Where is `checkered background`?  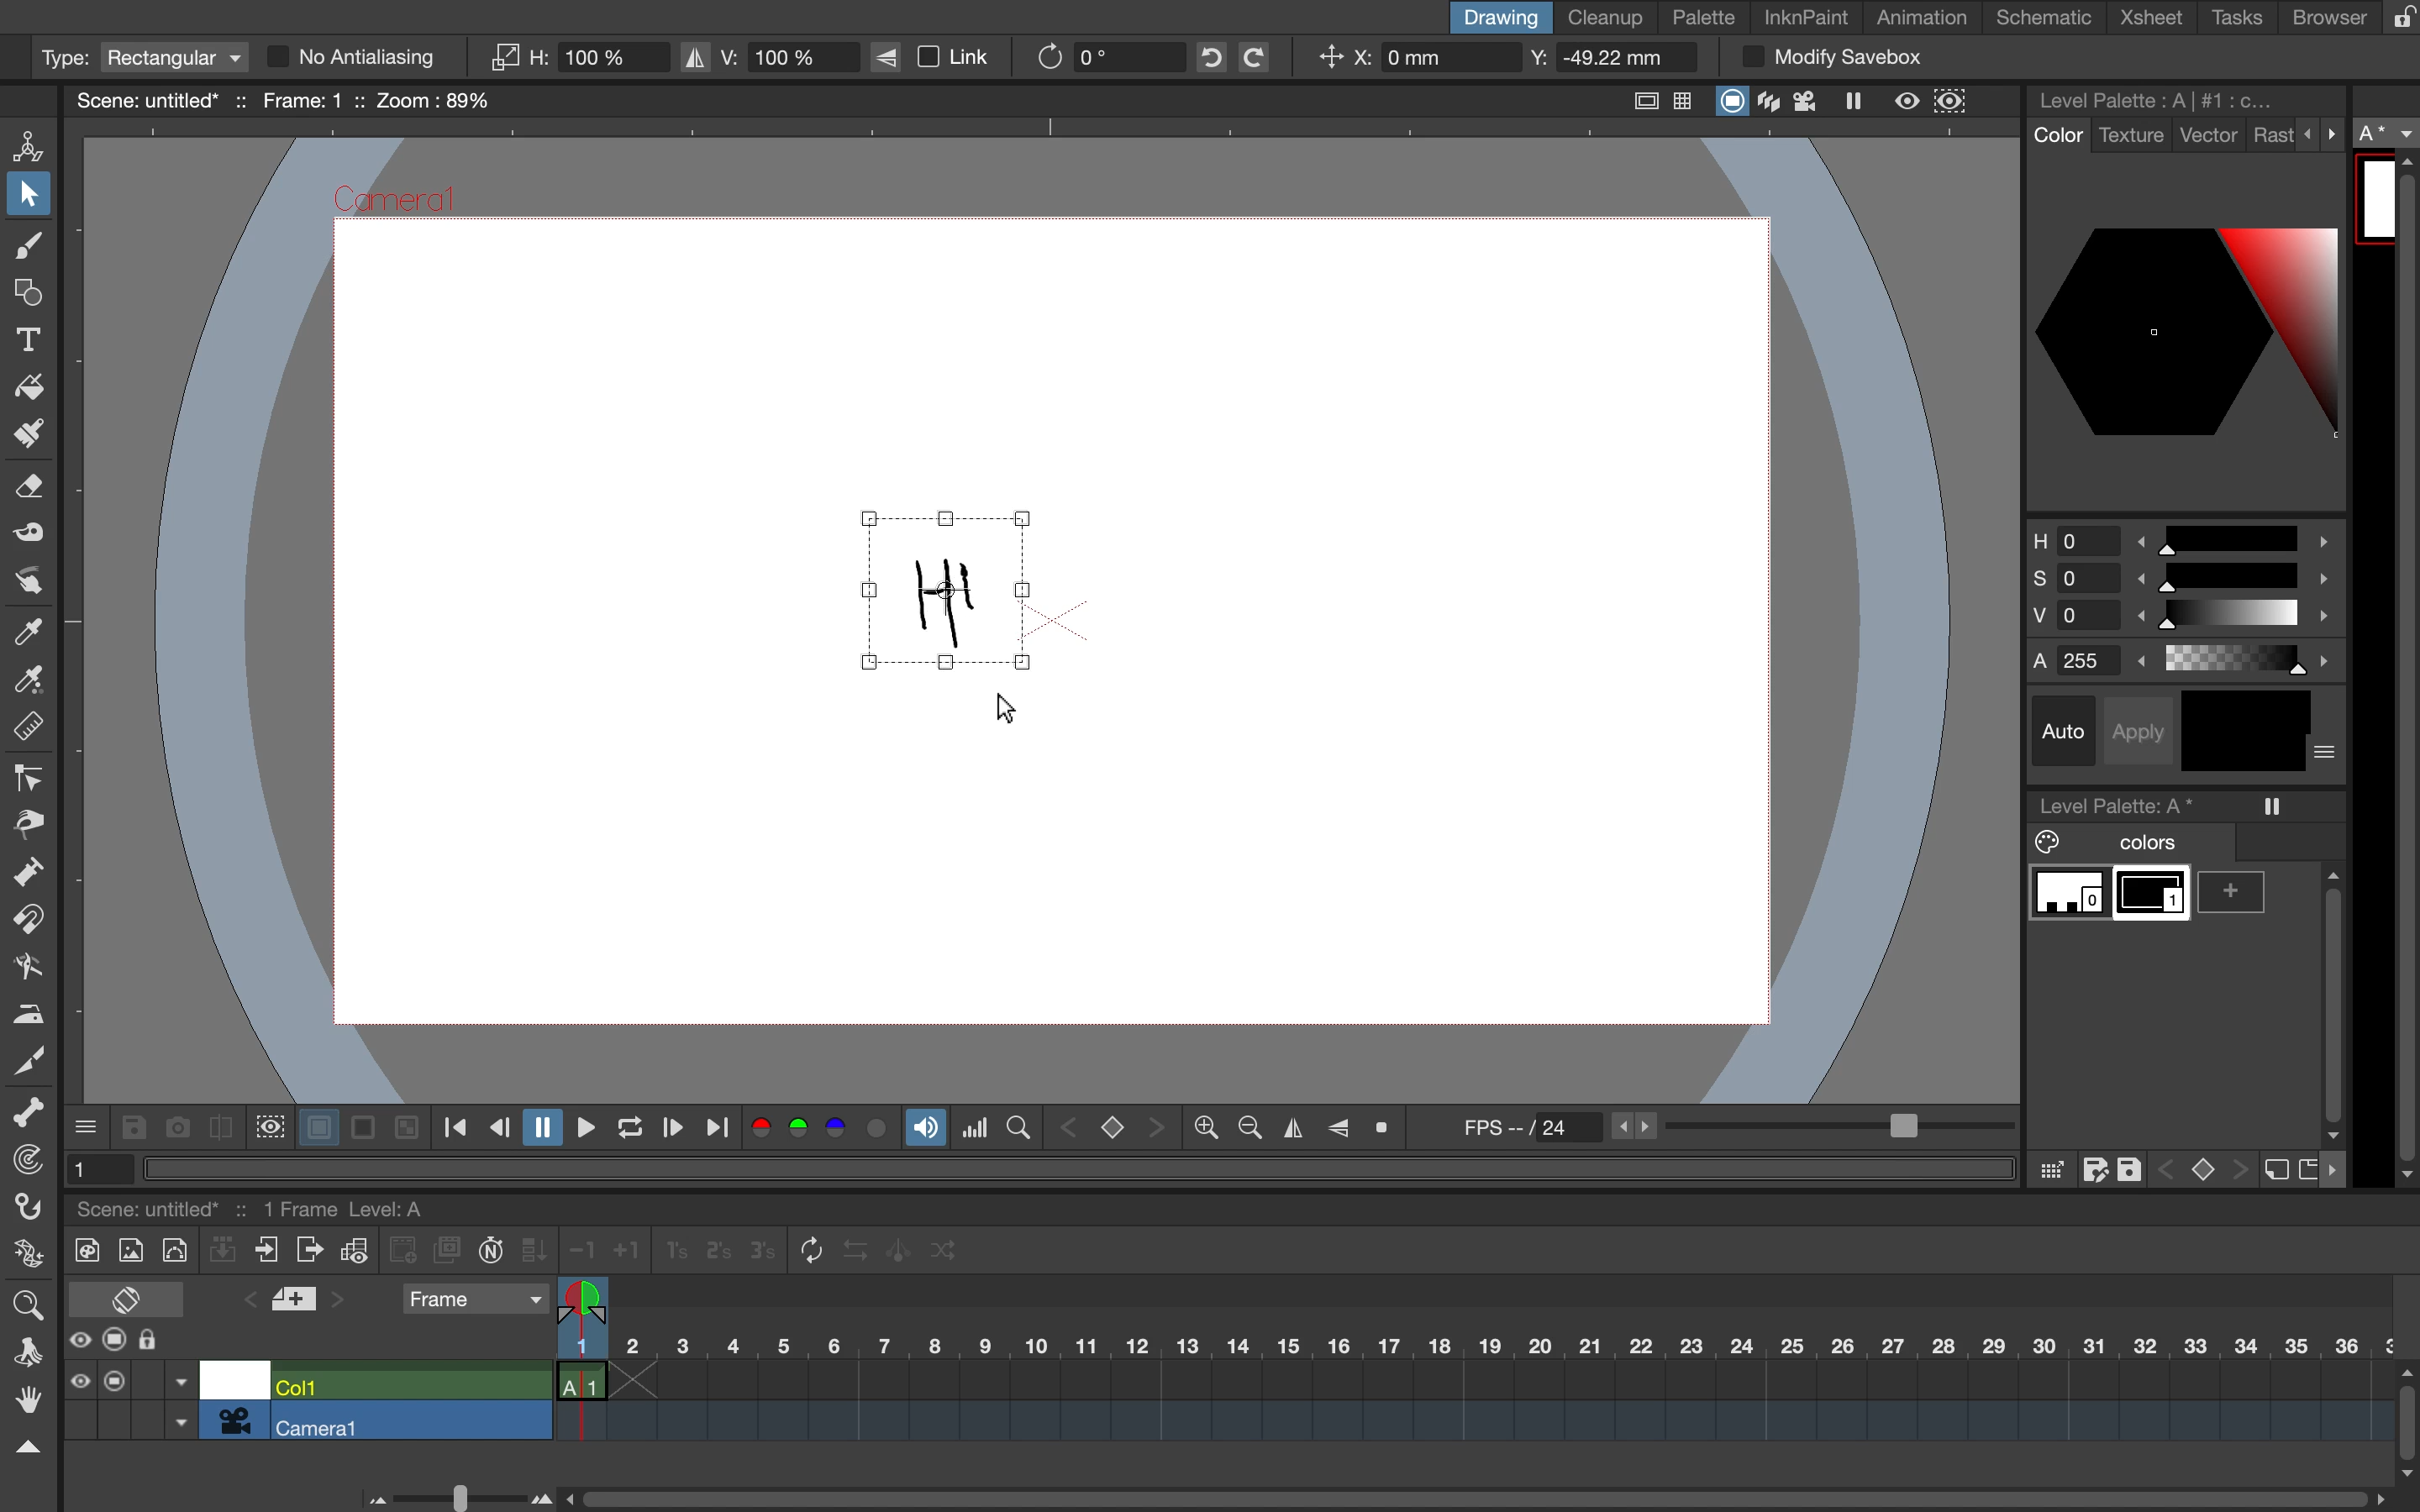
checkered background is located at coordinates (404, 1125).